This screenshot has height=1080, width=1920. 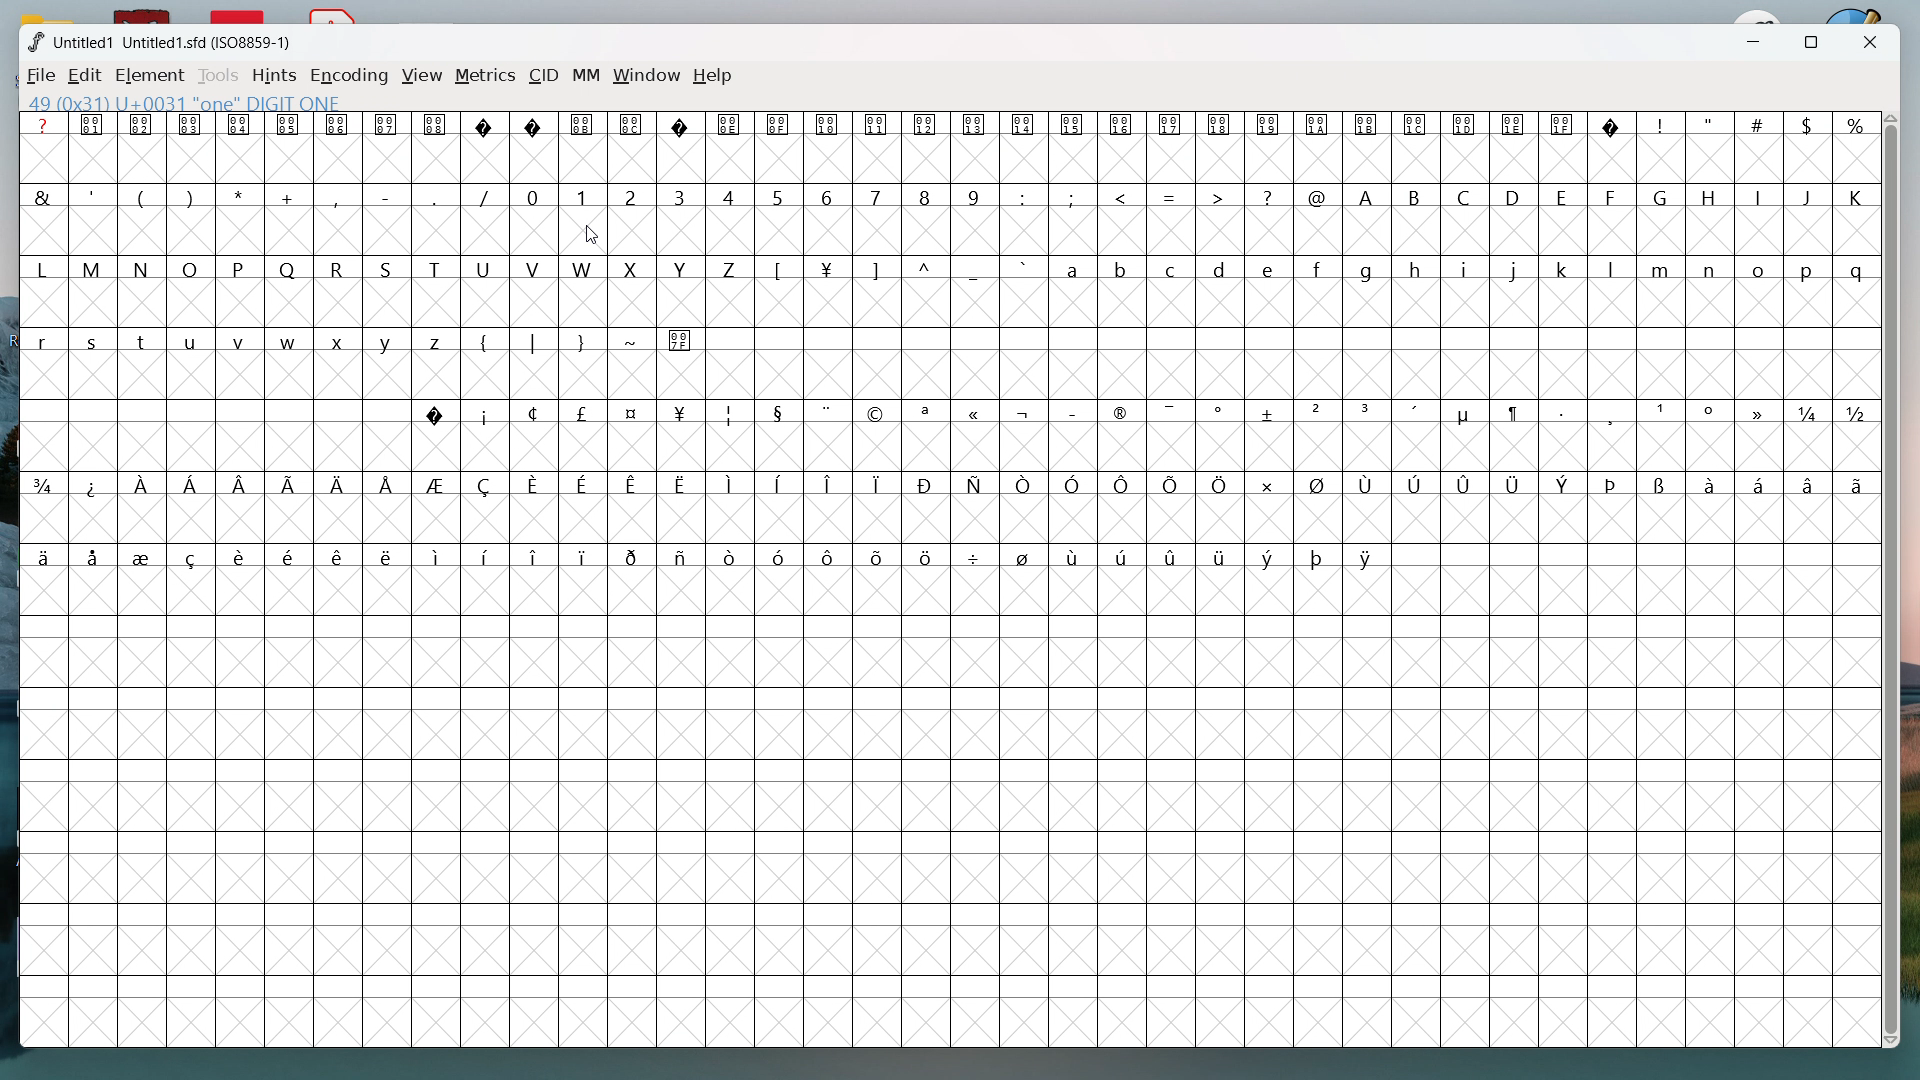 What do you see at coordinates (1464, 413) in the screenshot?
I see `symbol` at bounding box center [1464, 413].